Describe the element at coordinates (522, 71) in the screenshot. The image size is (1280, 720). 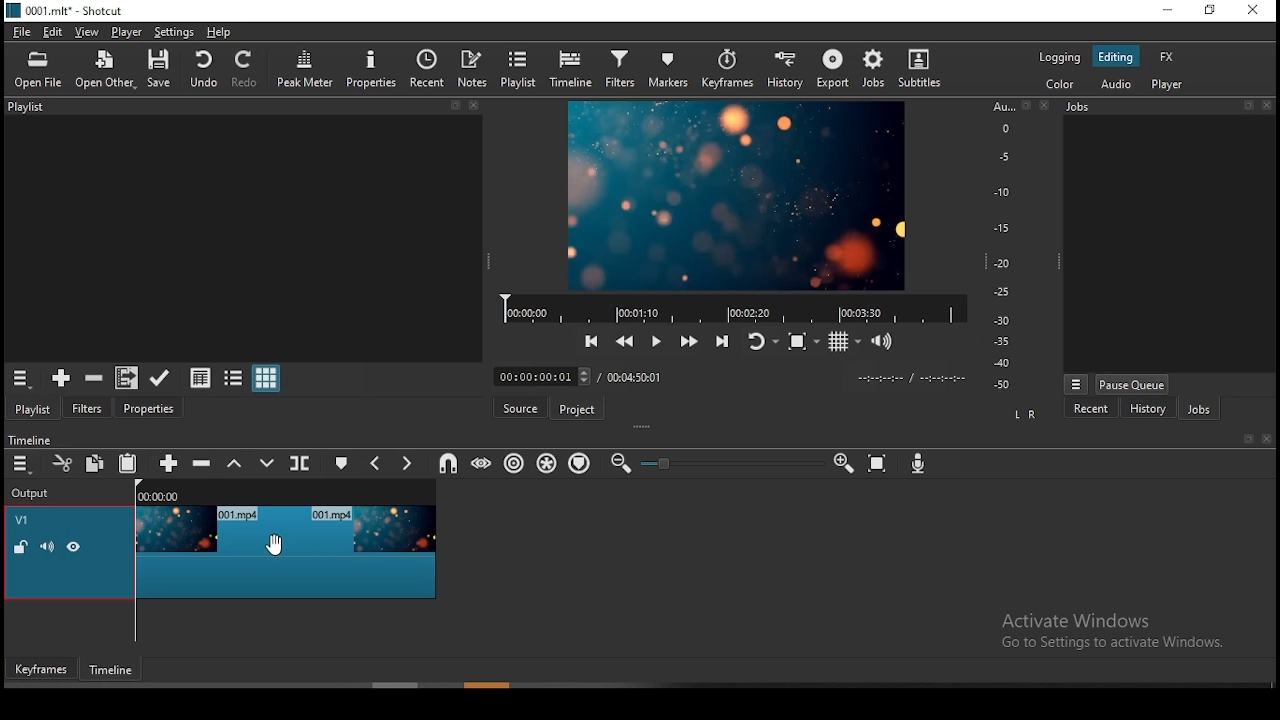
I see `playlist` at that location.